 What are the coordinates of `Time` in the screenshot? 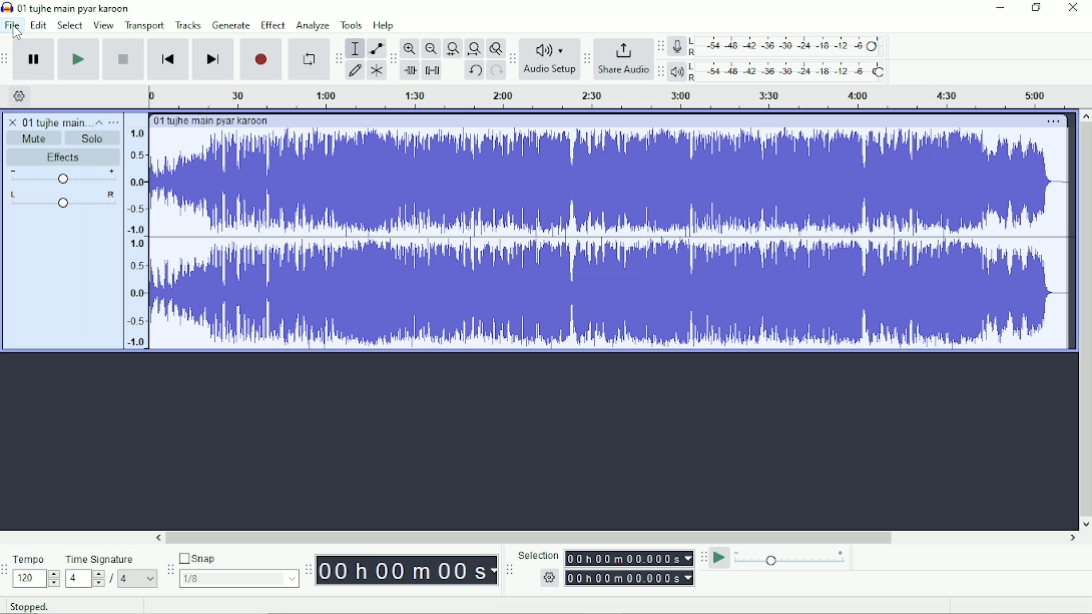 It's located at (408, 569).